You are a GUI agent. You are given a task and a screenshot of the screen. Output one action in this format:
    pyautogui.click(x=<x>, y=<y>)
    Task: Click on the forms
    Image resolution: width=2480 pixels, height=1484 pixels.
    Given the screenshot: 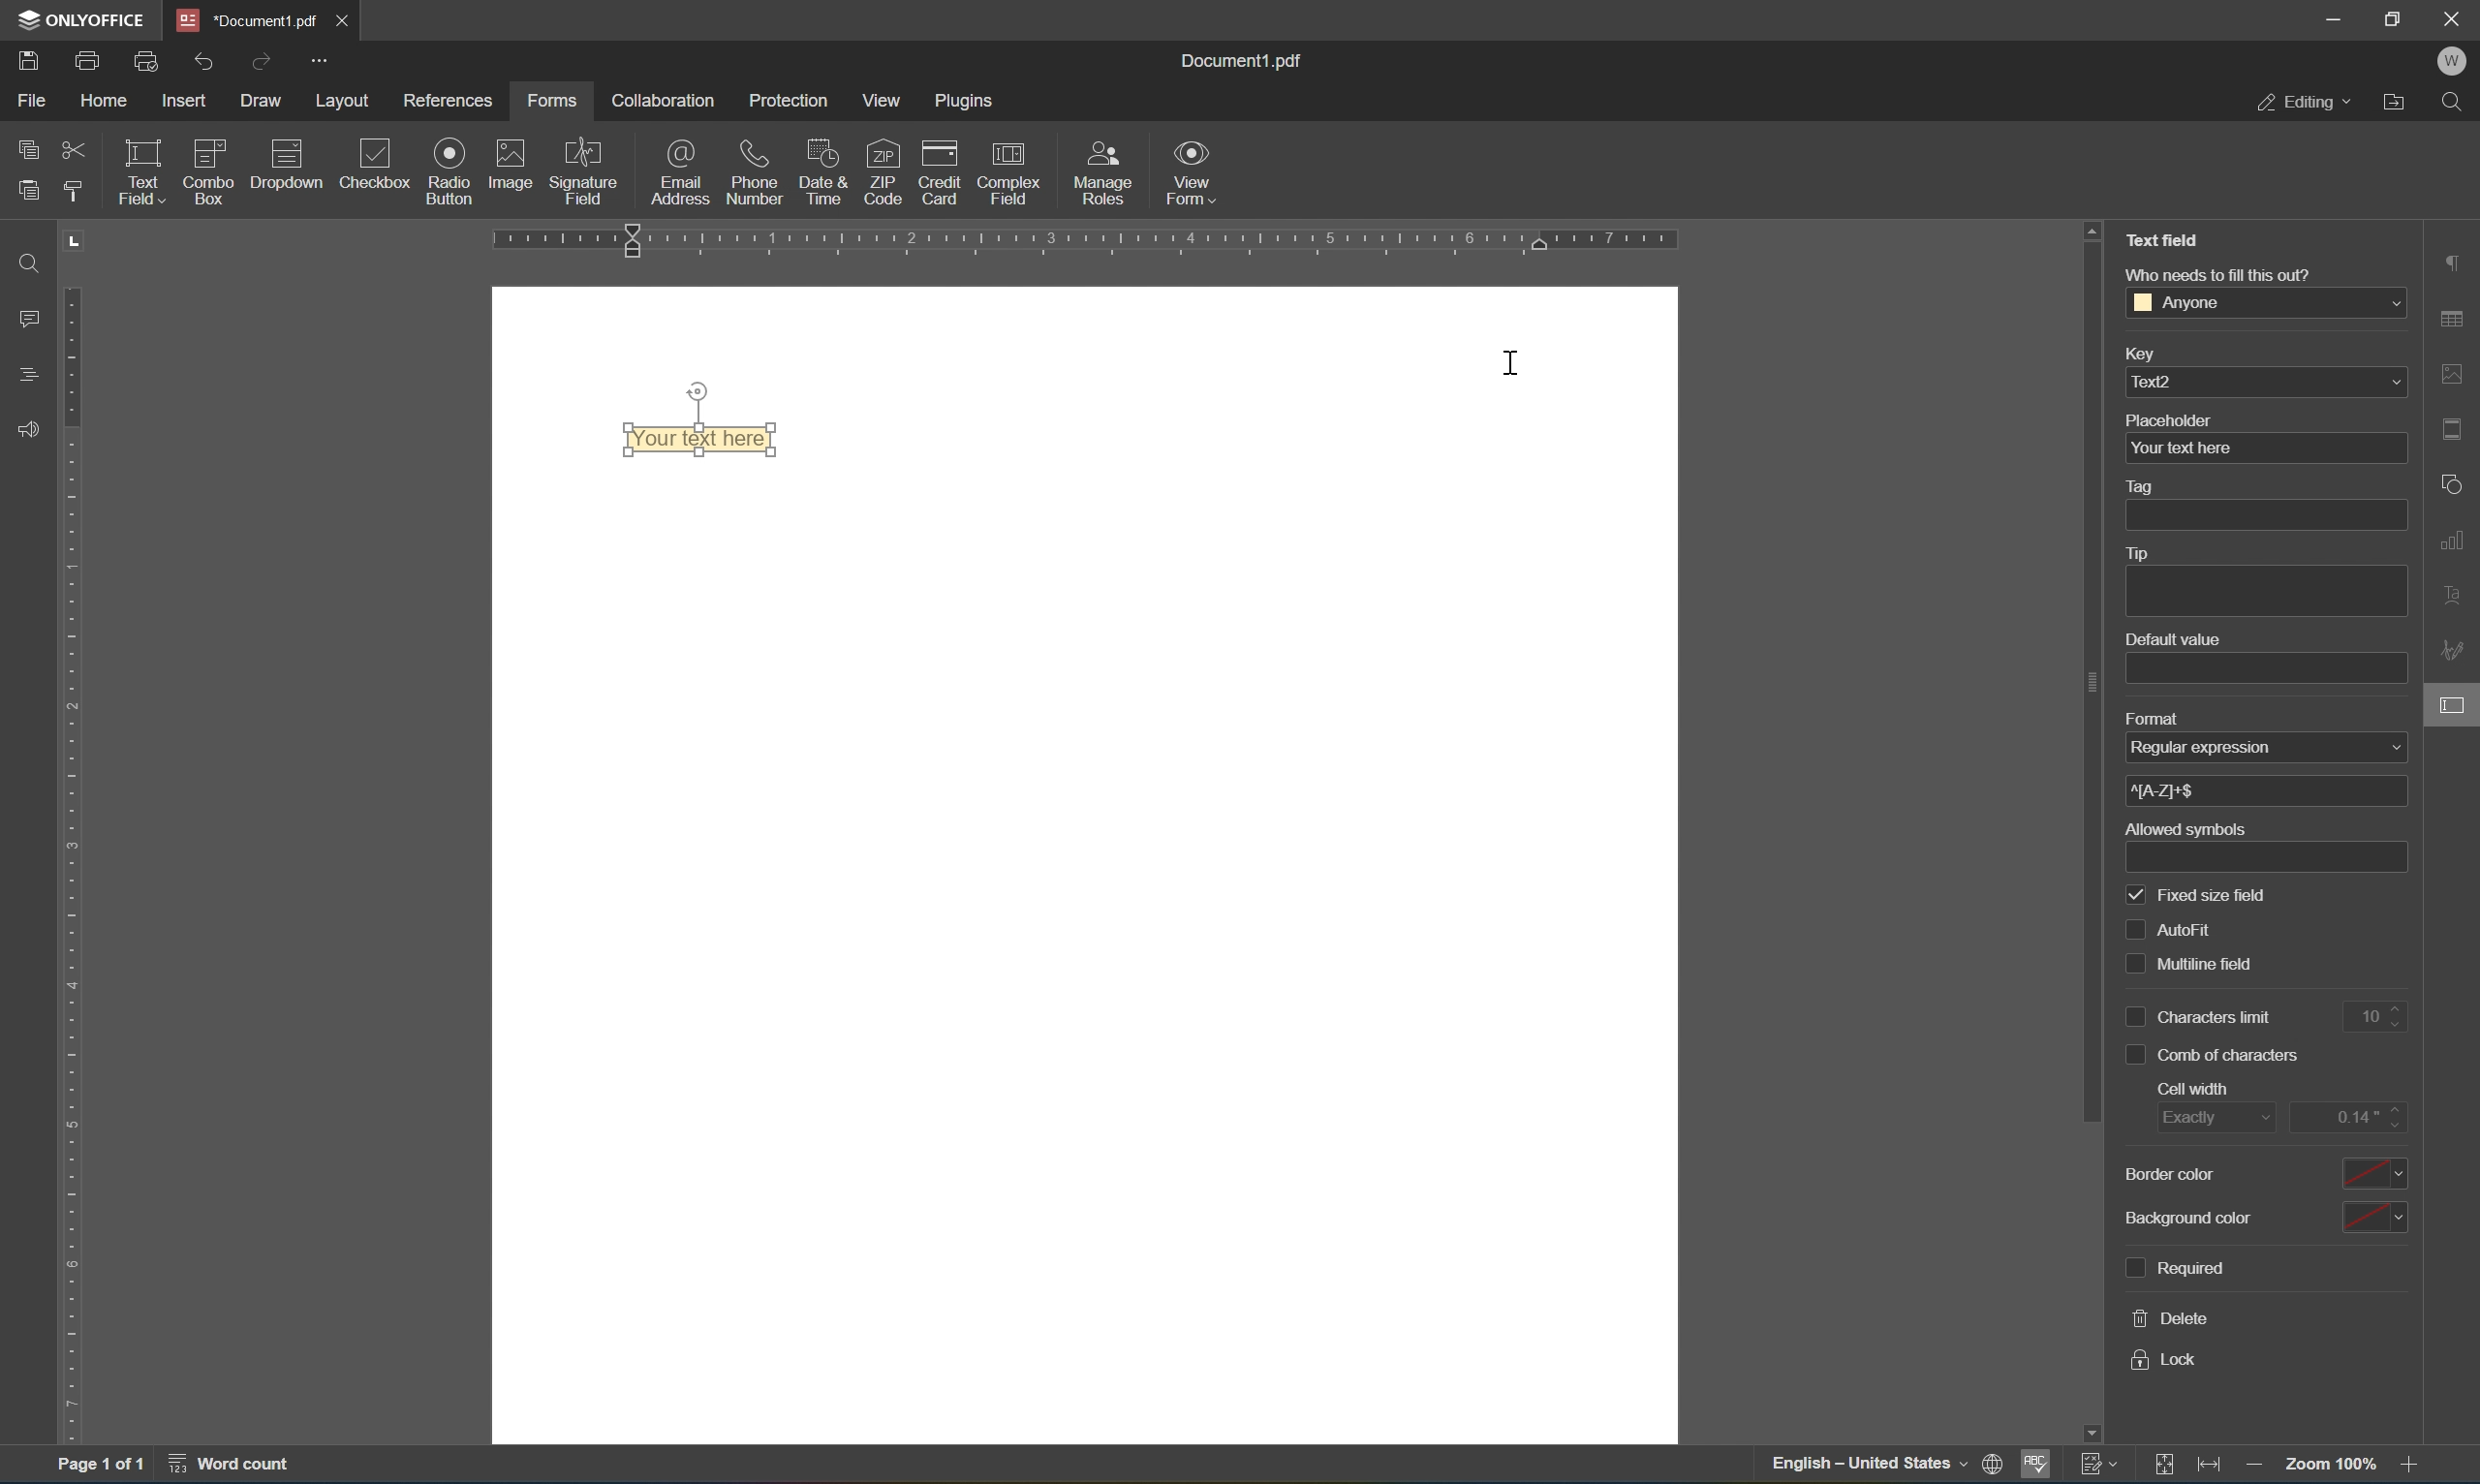 What is the action you would take?
    pyautogui.click(x=549, y=102)
    